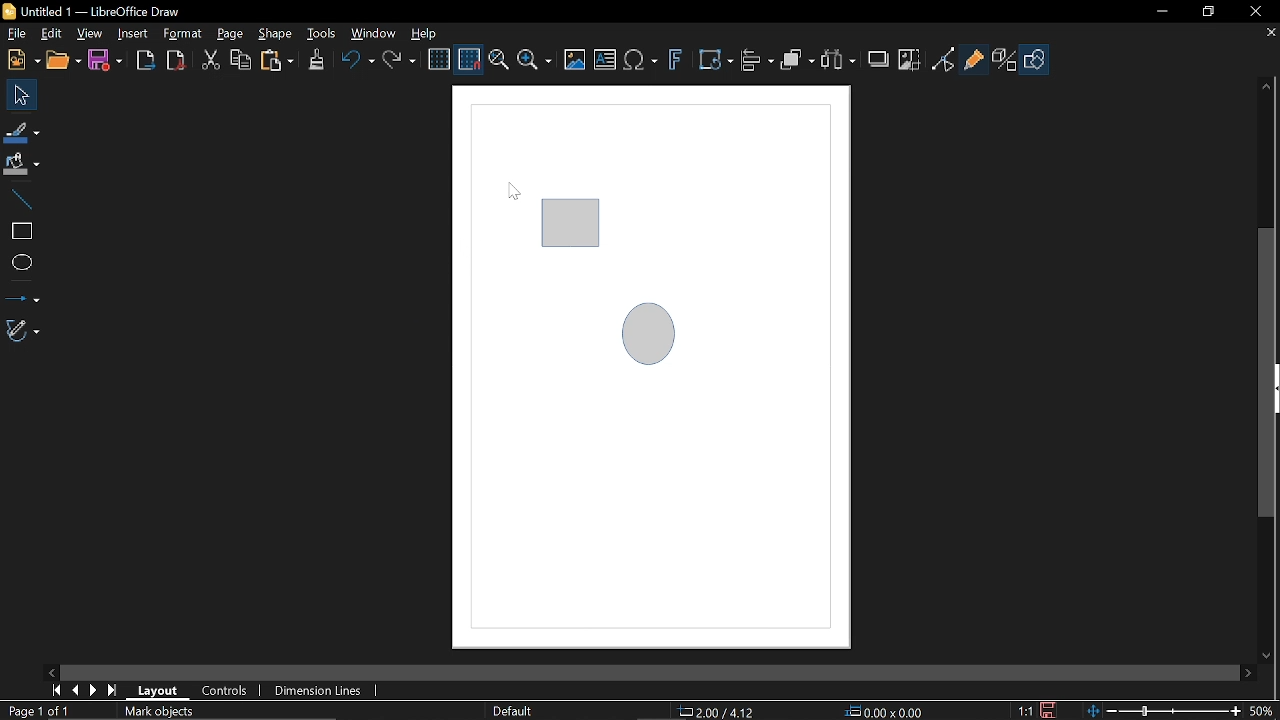  Describe the element at coordinates (38, 711) in the screenshot. I see `Current page` at that location.